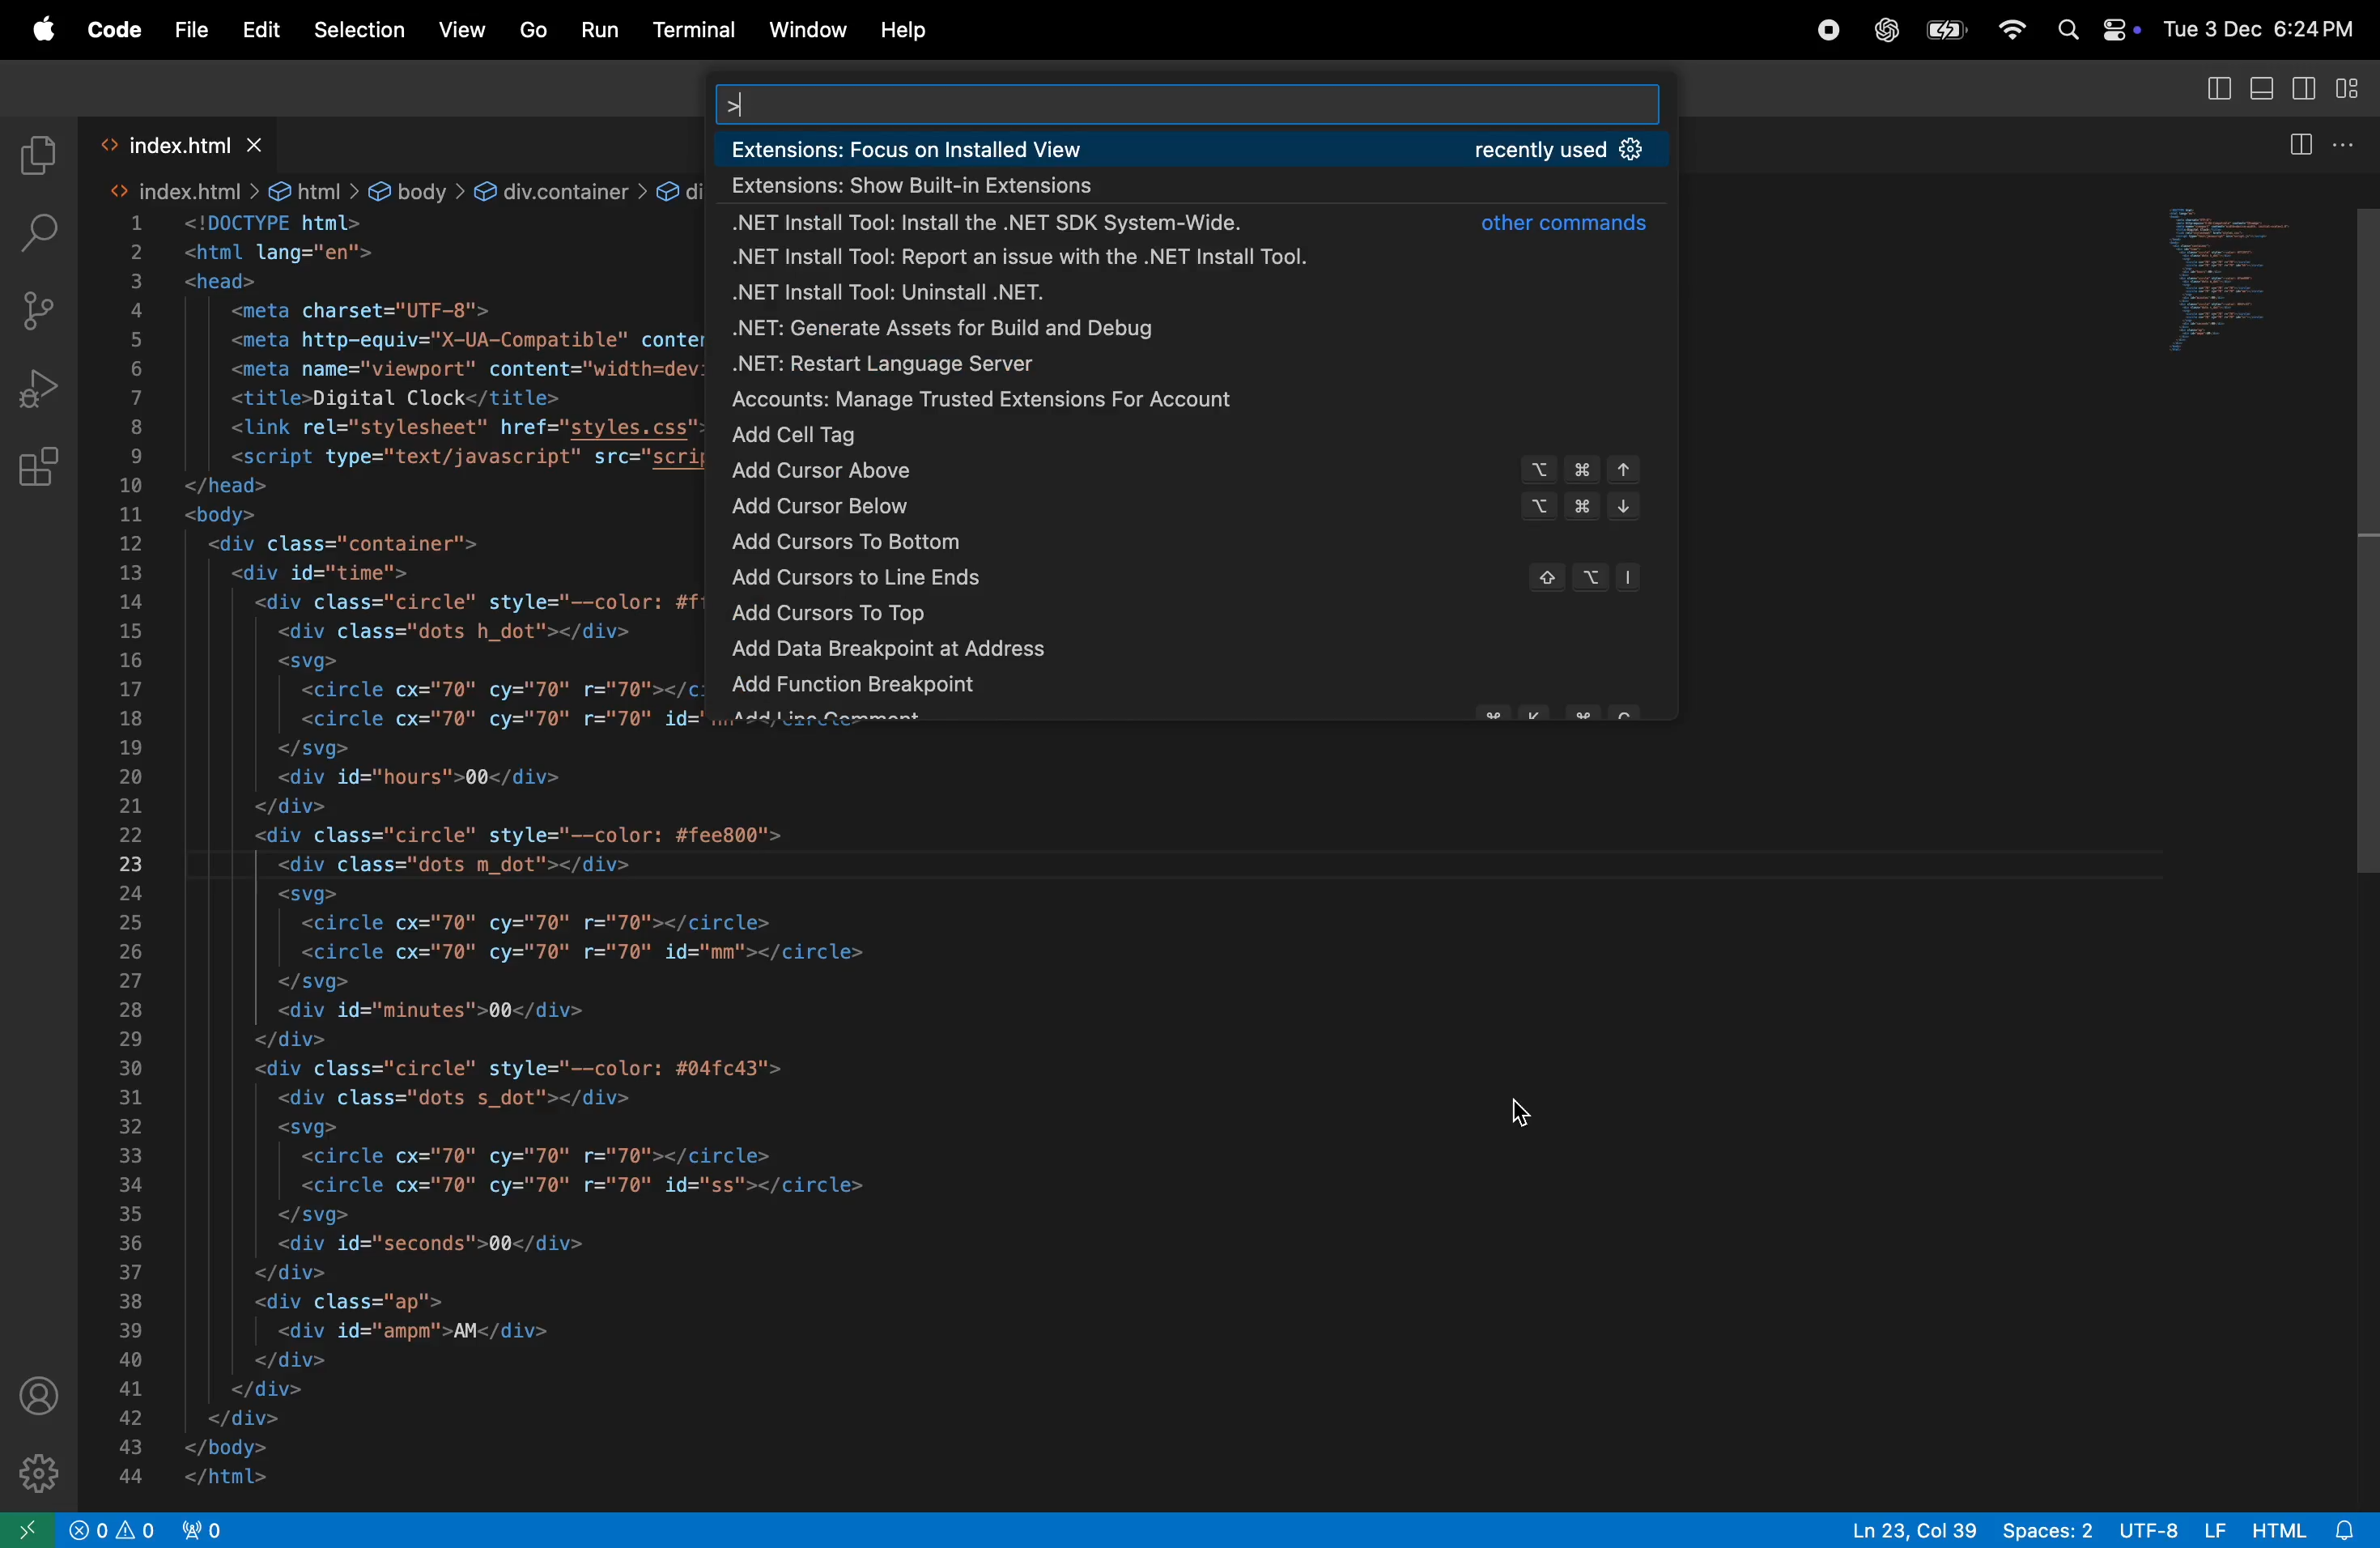  What do you see at coordinates (2221, 90) in the screenshot?
I see `toggle side bar` at bounding box center [2221, 90].